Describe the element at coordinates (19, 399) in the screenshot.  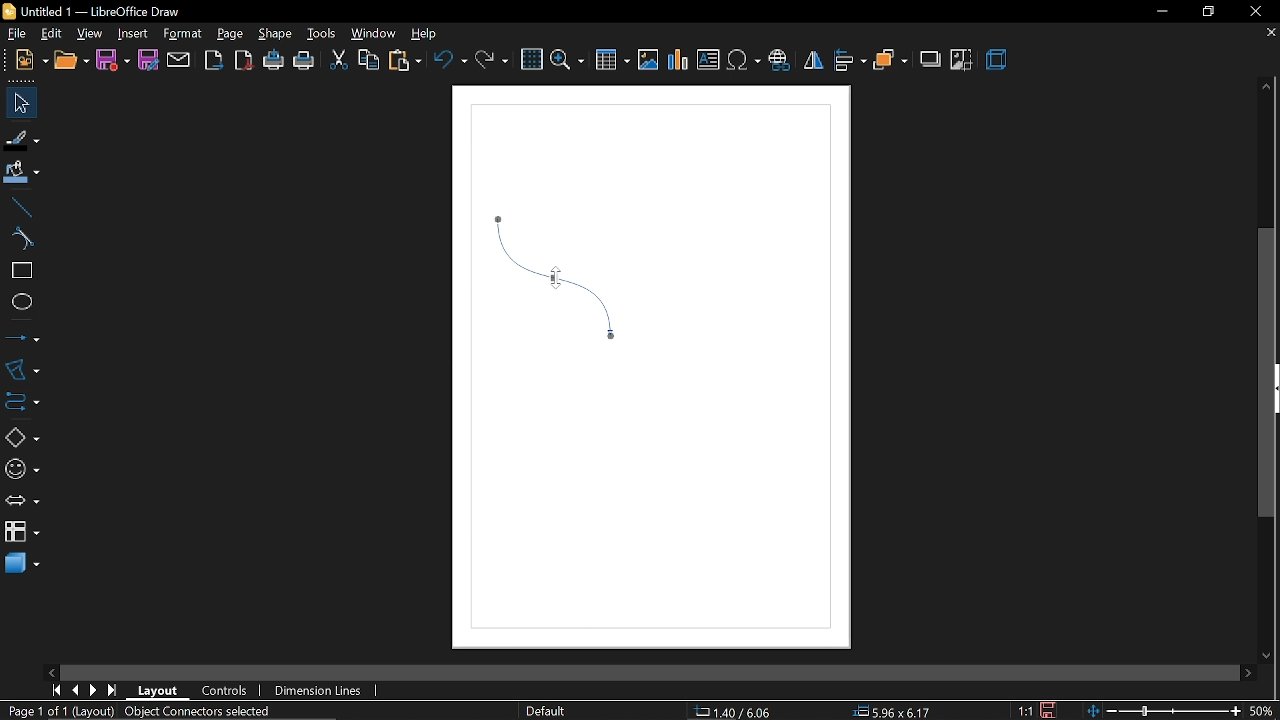
I see `connector` at that location.